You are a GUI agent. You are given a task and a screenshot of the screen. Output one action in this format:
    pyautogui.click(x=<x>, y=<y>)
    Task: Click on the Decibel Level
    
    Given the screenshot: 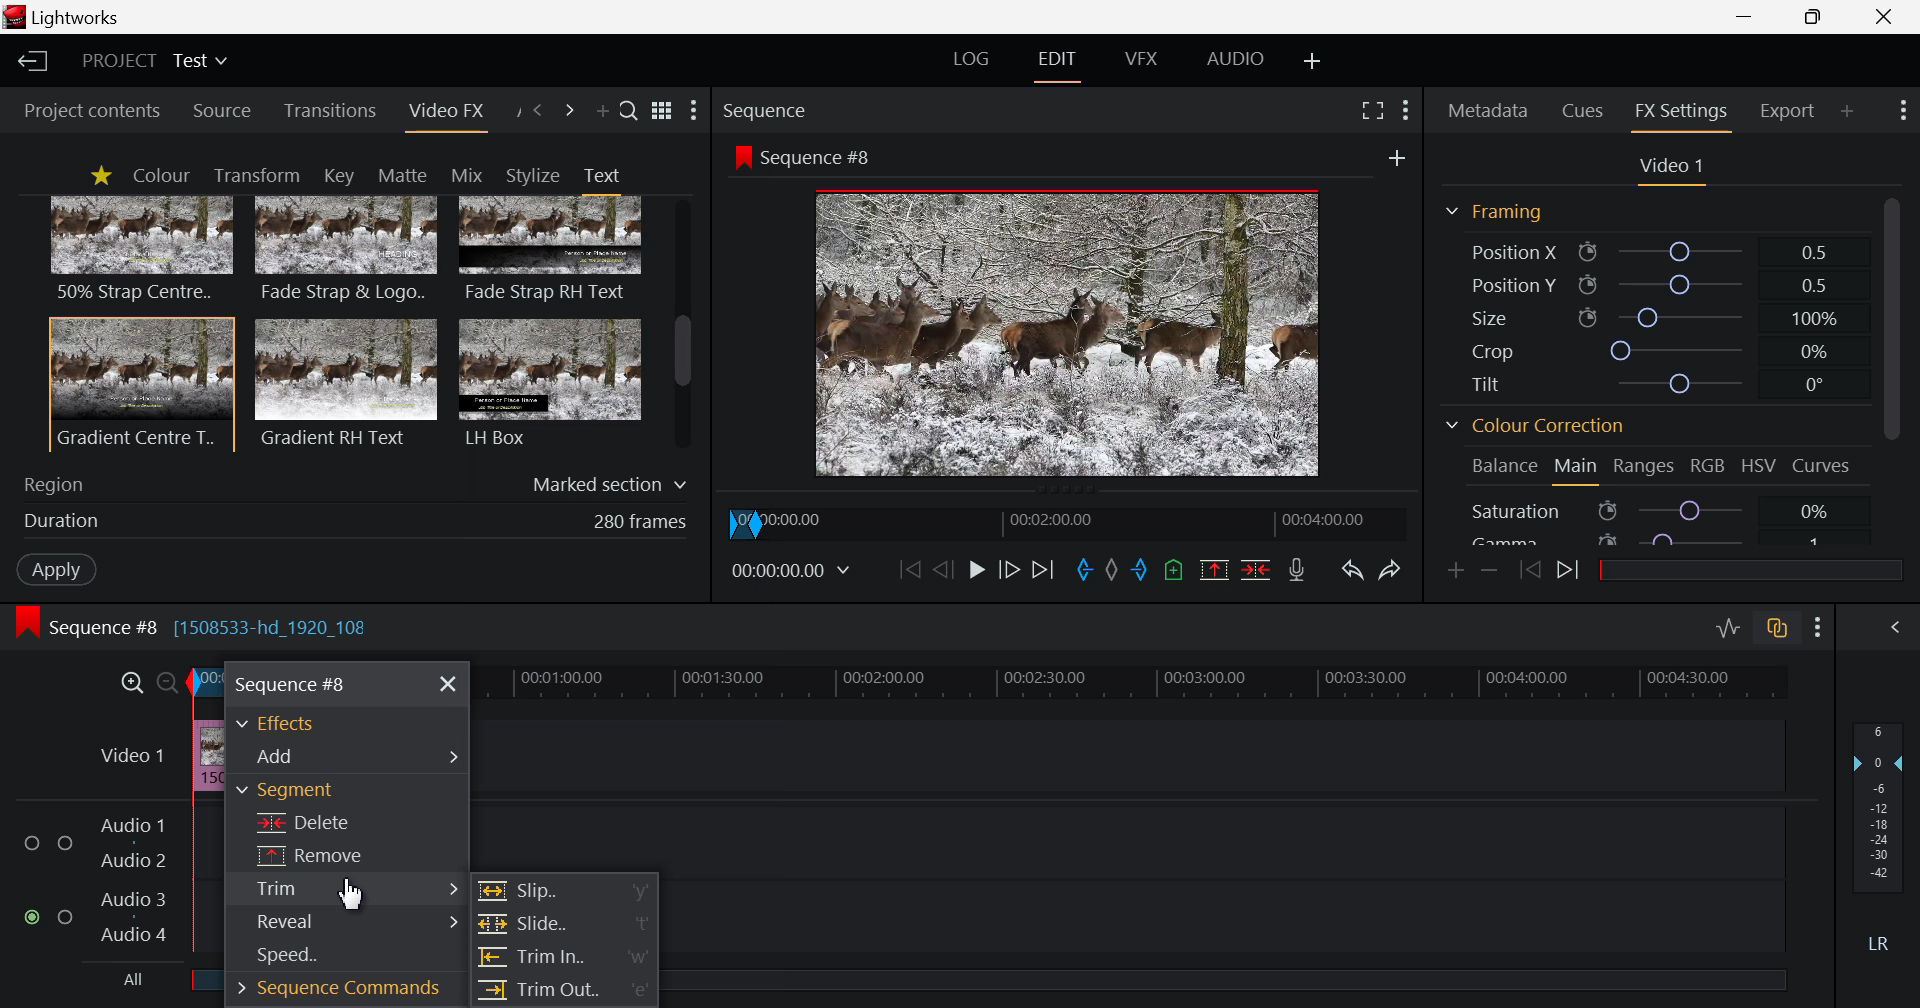 What is the action you would take?
    pyautogui.click(x=1879, y=841)
    